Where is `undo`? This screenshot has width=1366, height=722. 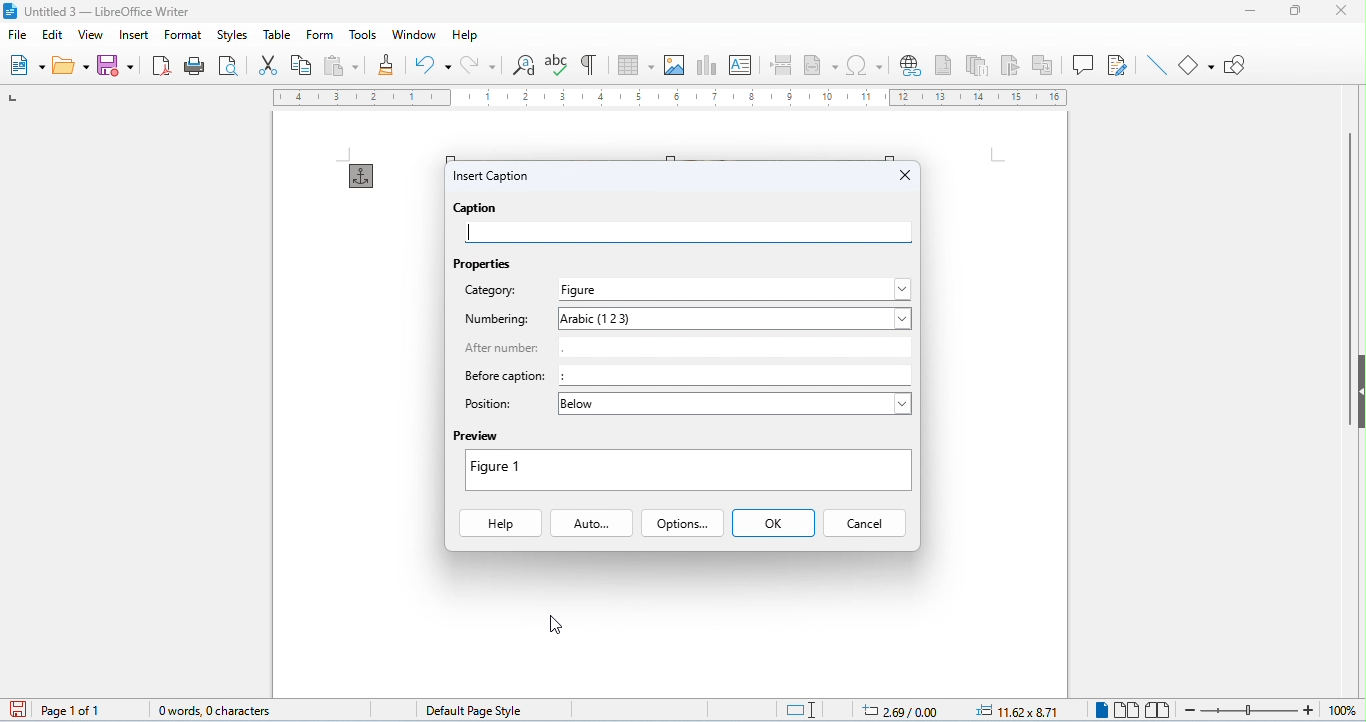 undo is located at coordinates (432, 65).